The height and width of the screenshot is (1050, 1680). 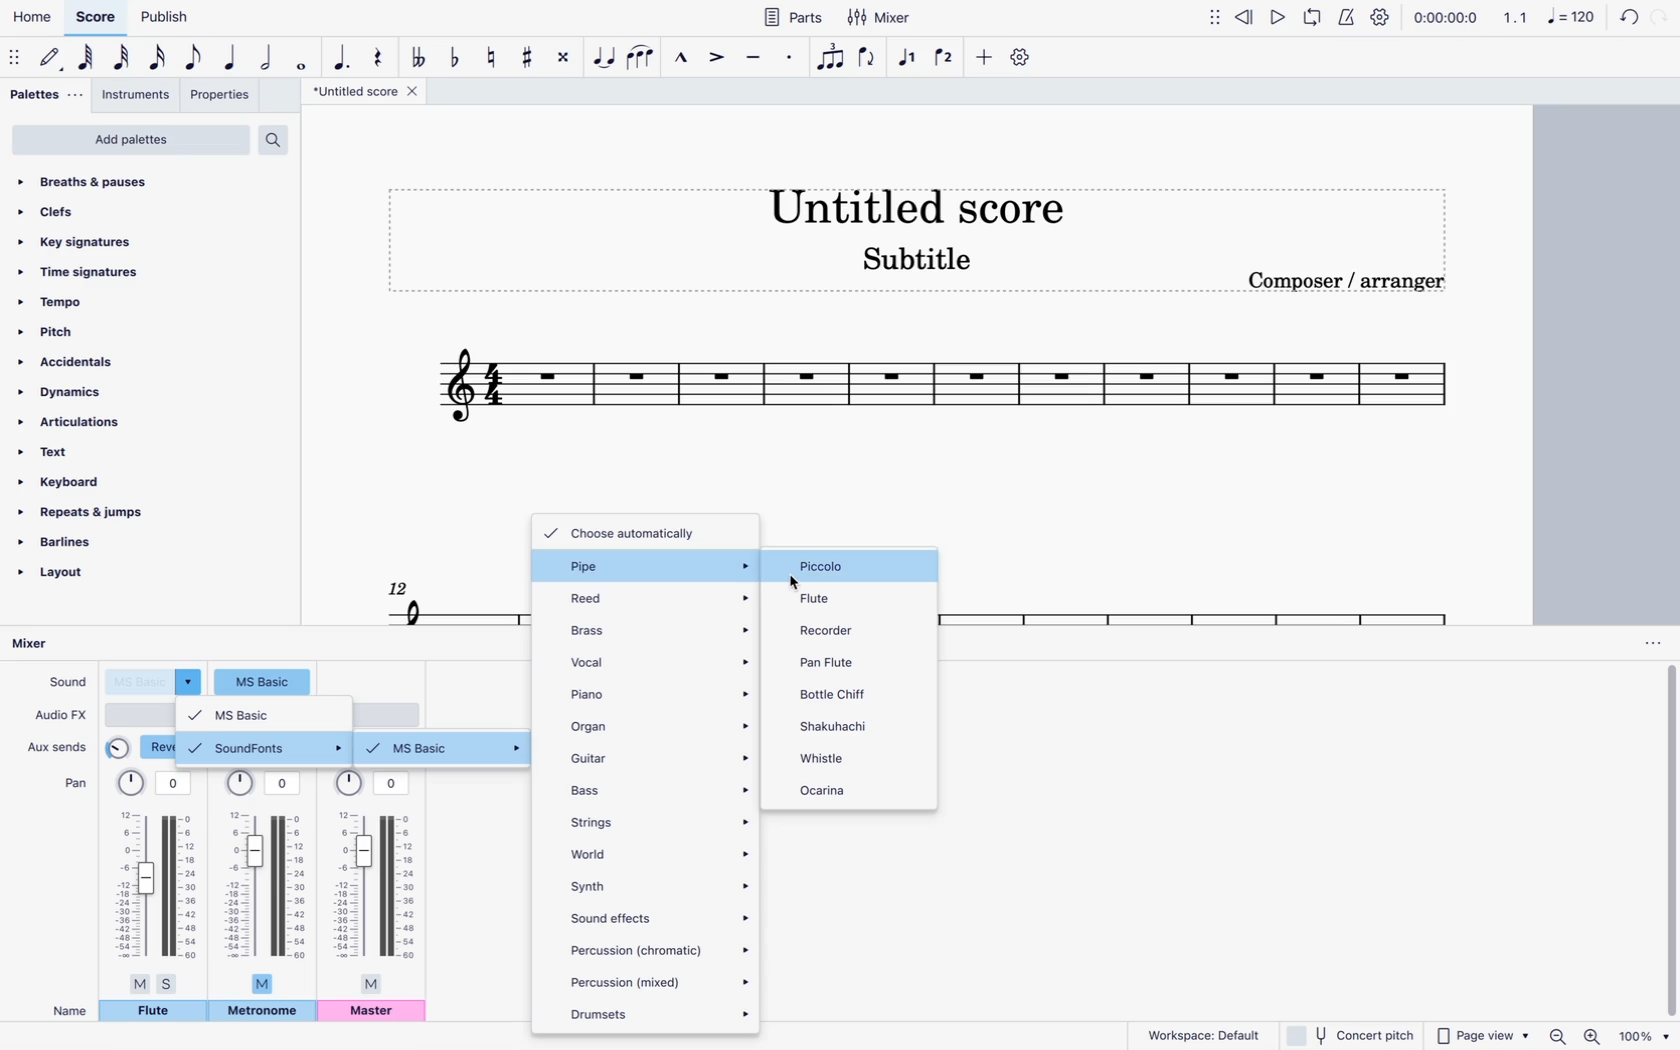 What do you see at coordinates (76, 362) in the screenshot?
I see `accidentals` at bounding box center [76, 362].